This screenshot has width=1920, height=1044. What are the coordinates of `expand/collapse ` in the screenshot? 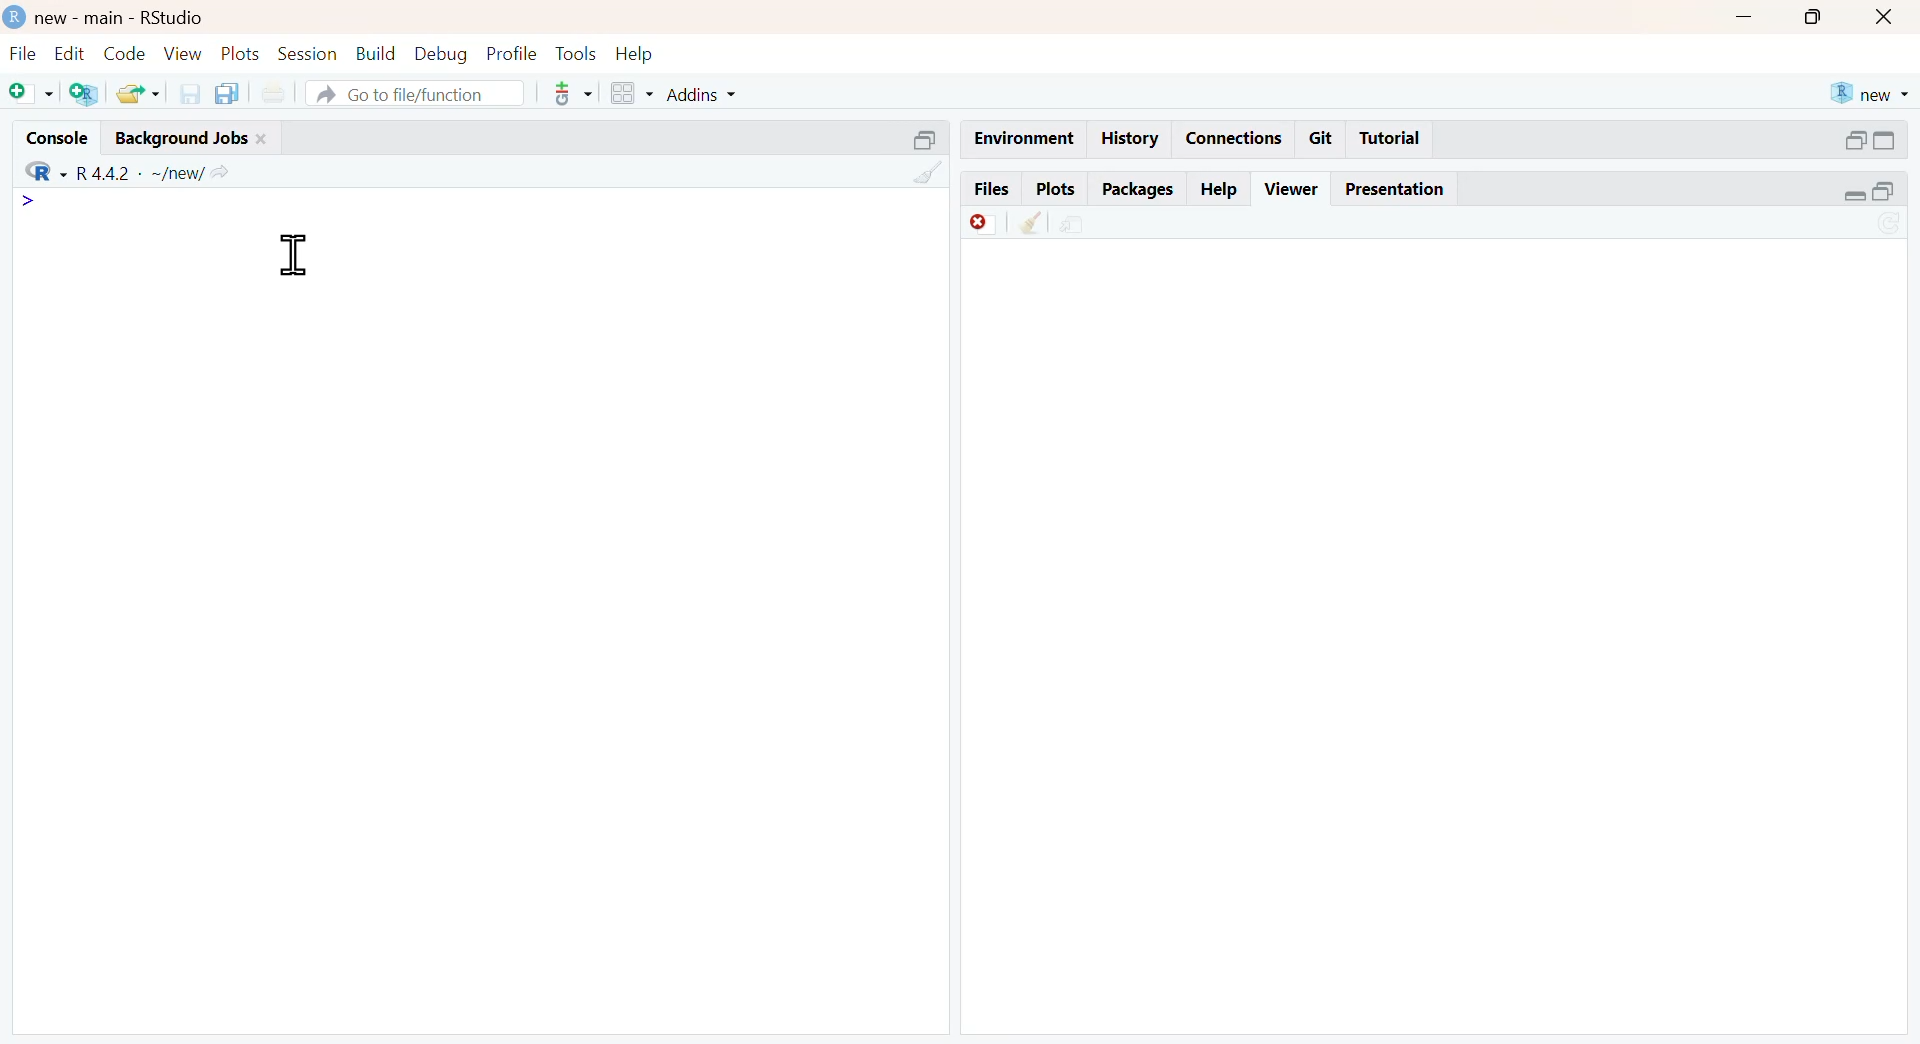 It's located at (1884, 140).